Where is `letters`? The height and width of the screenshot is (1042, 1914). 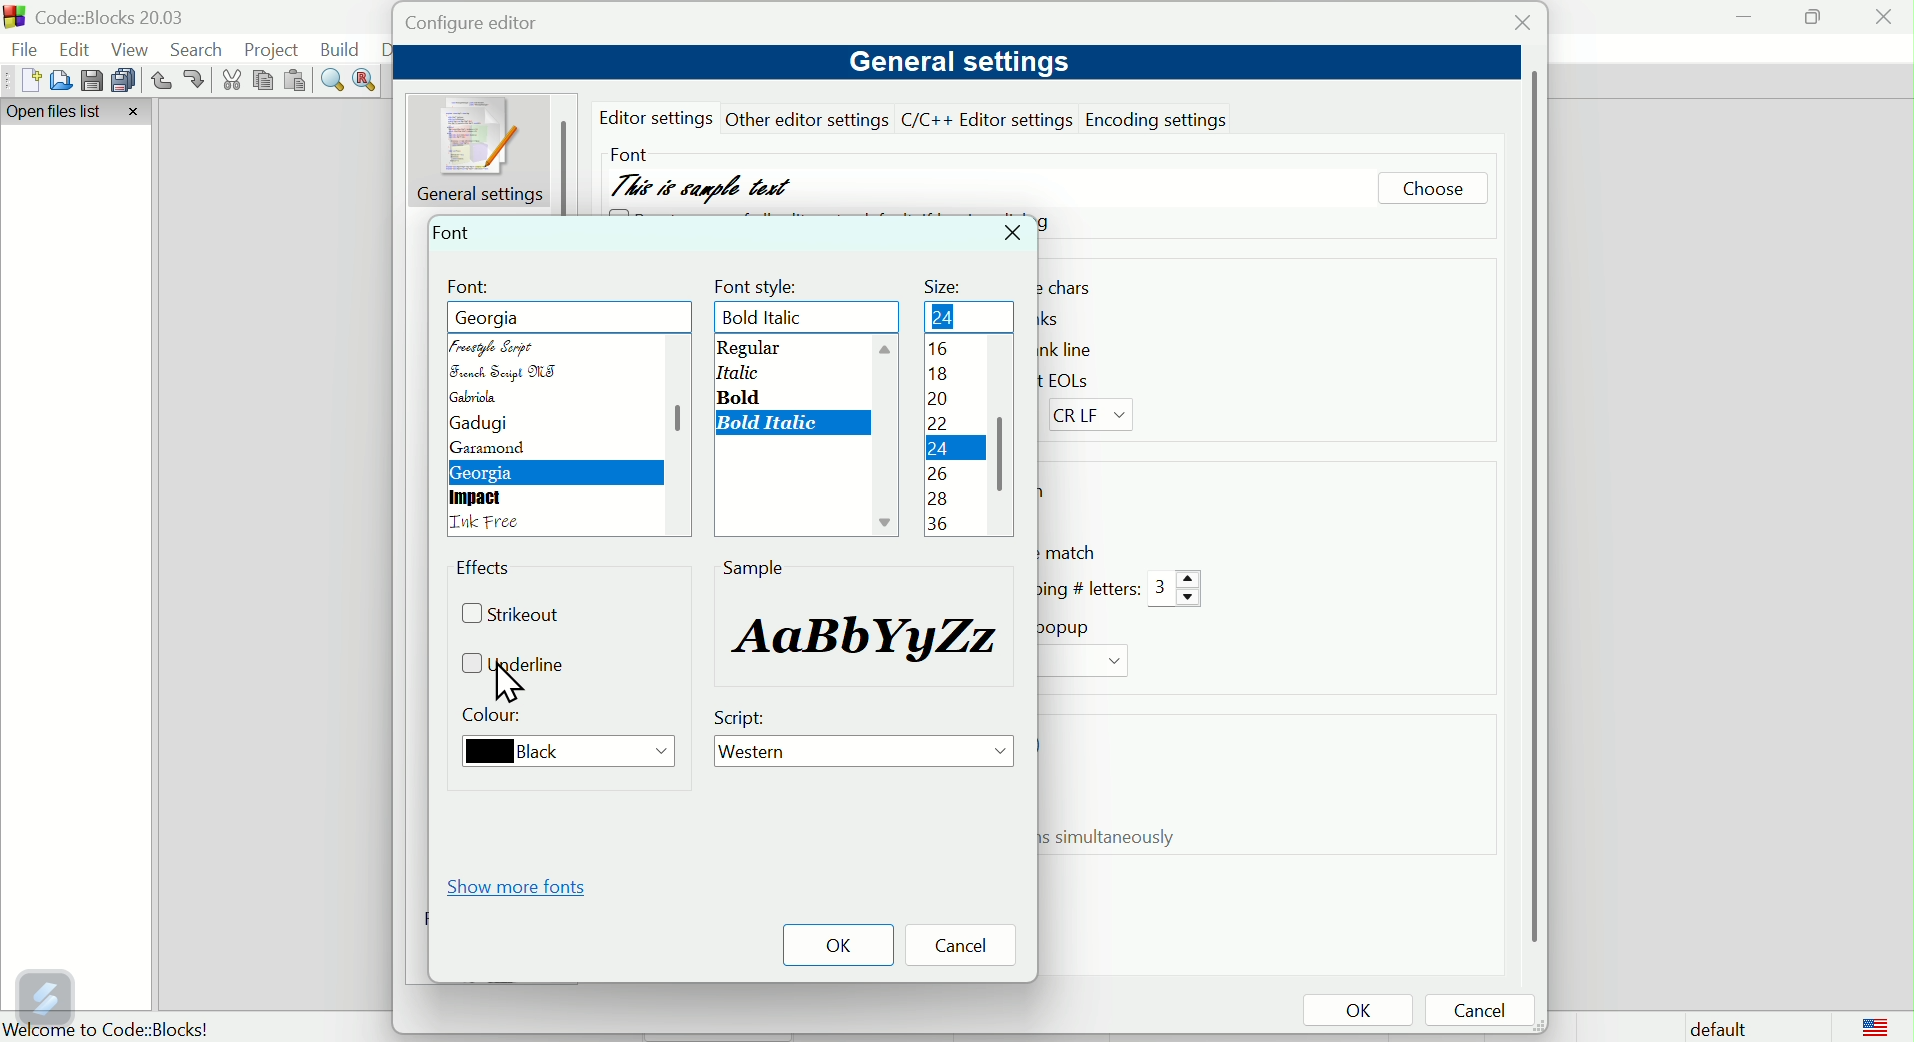 letters is located at coordinates (1086, 588).